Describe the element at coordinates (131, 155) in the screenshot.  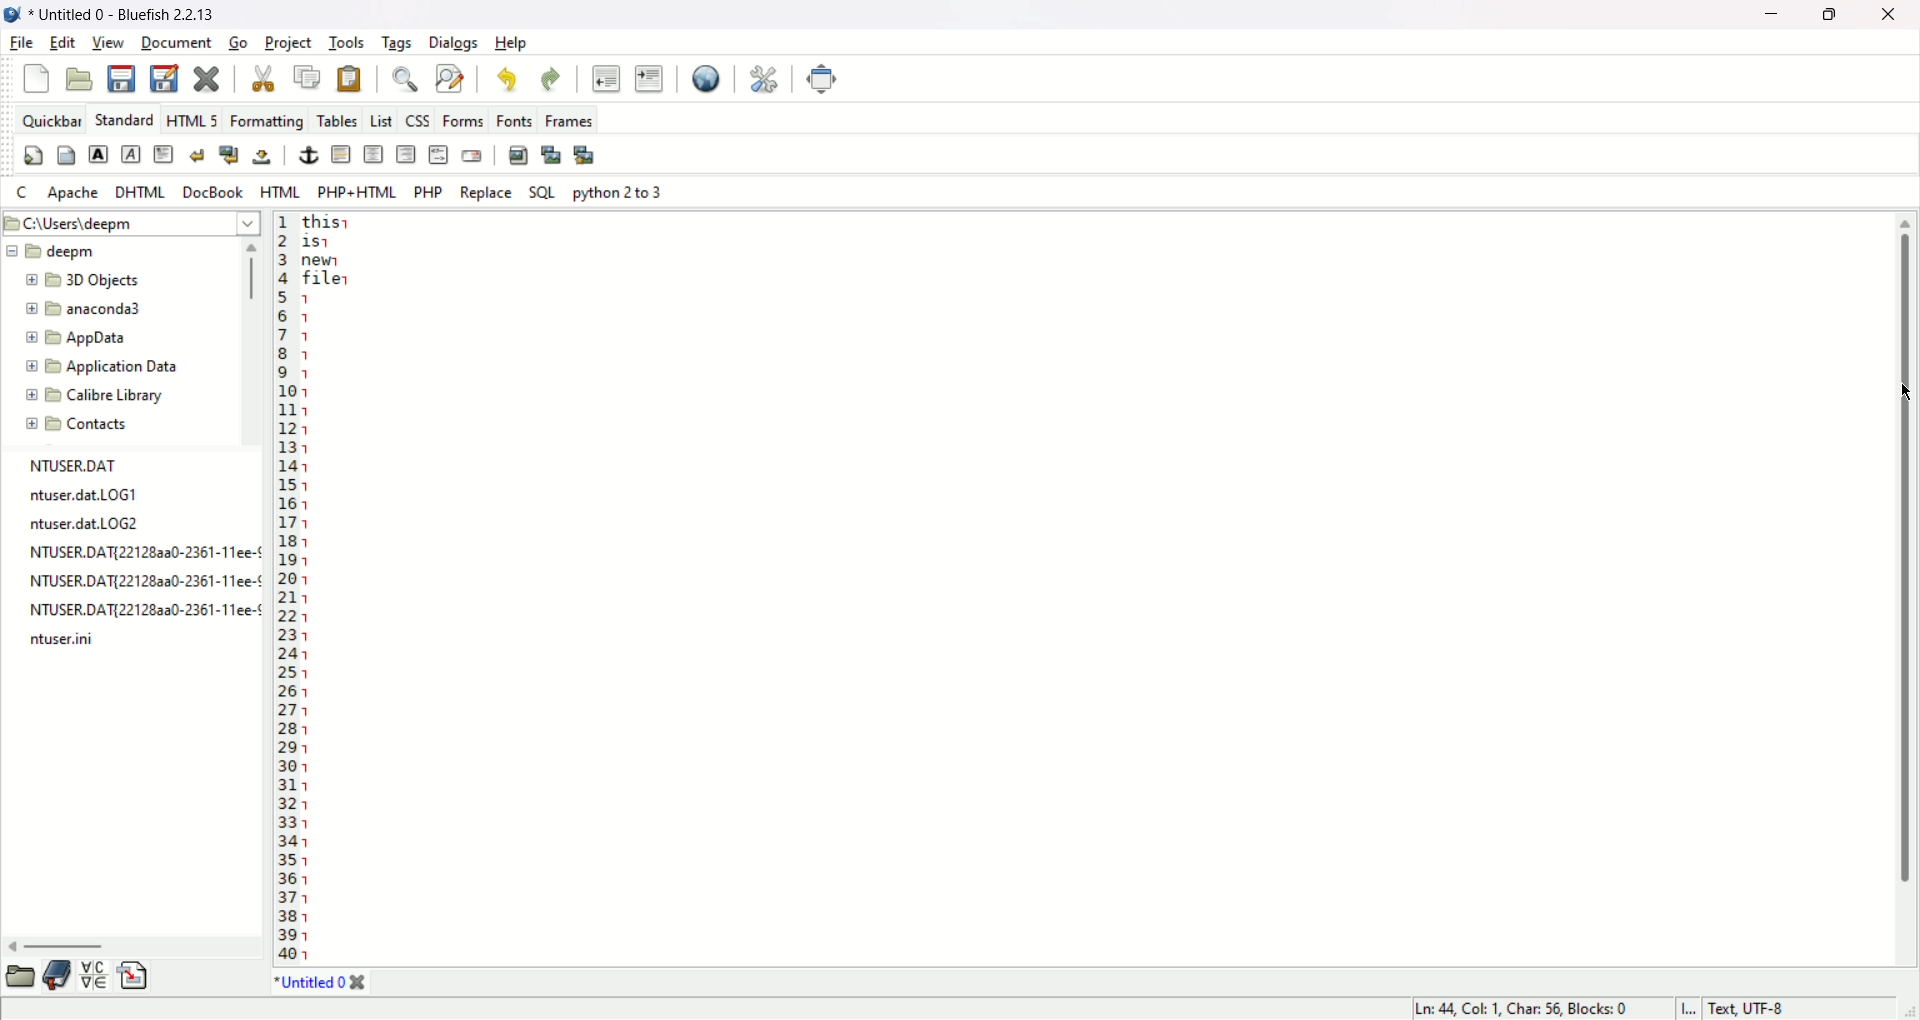
I see `emphasis` at that location.